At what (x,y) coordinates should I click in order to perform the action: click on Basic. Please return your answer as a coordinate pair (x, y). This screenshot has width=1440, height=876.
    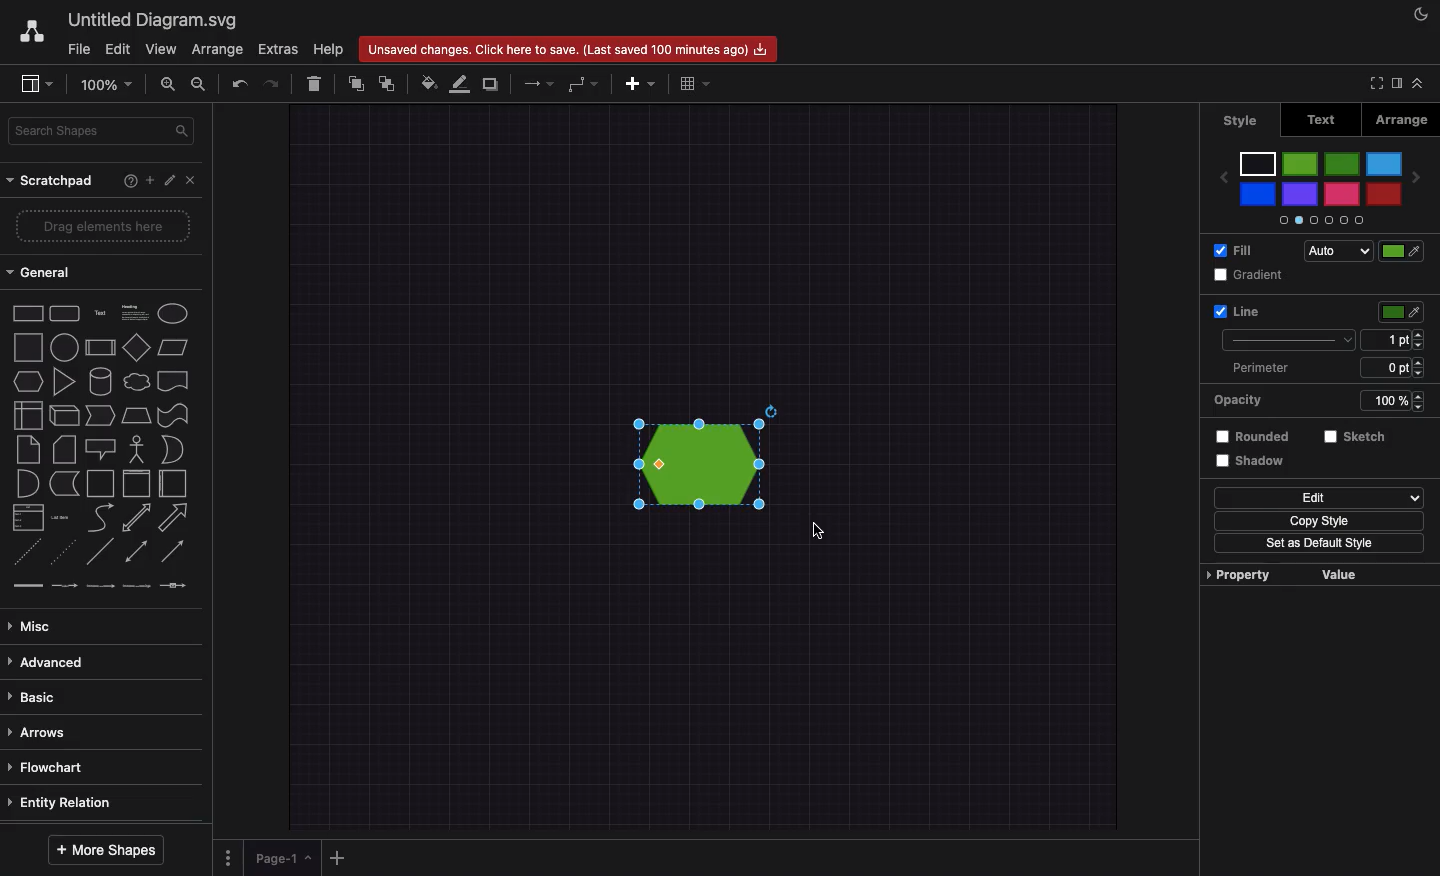
    Looking at the image, I should click on (35, 696).